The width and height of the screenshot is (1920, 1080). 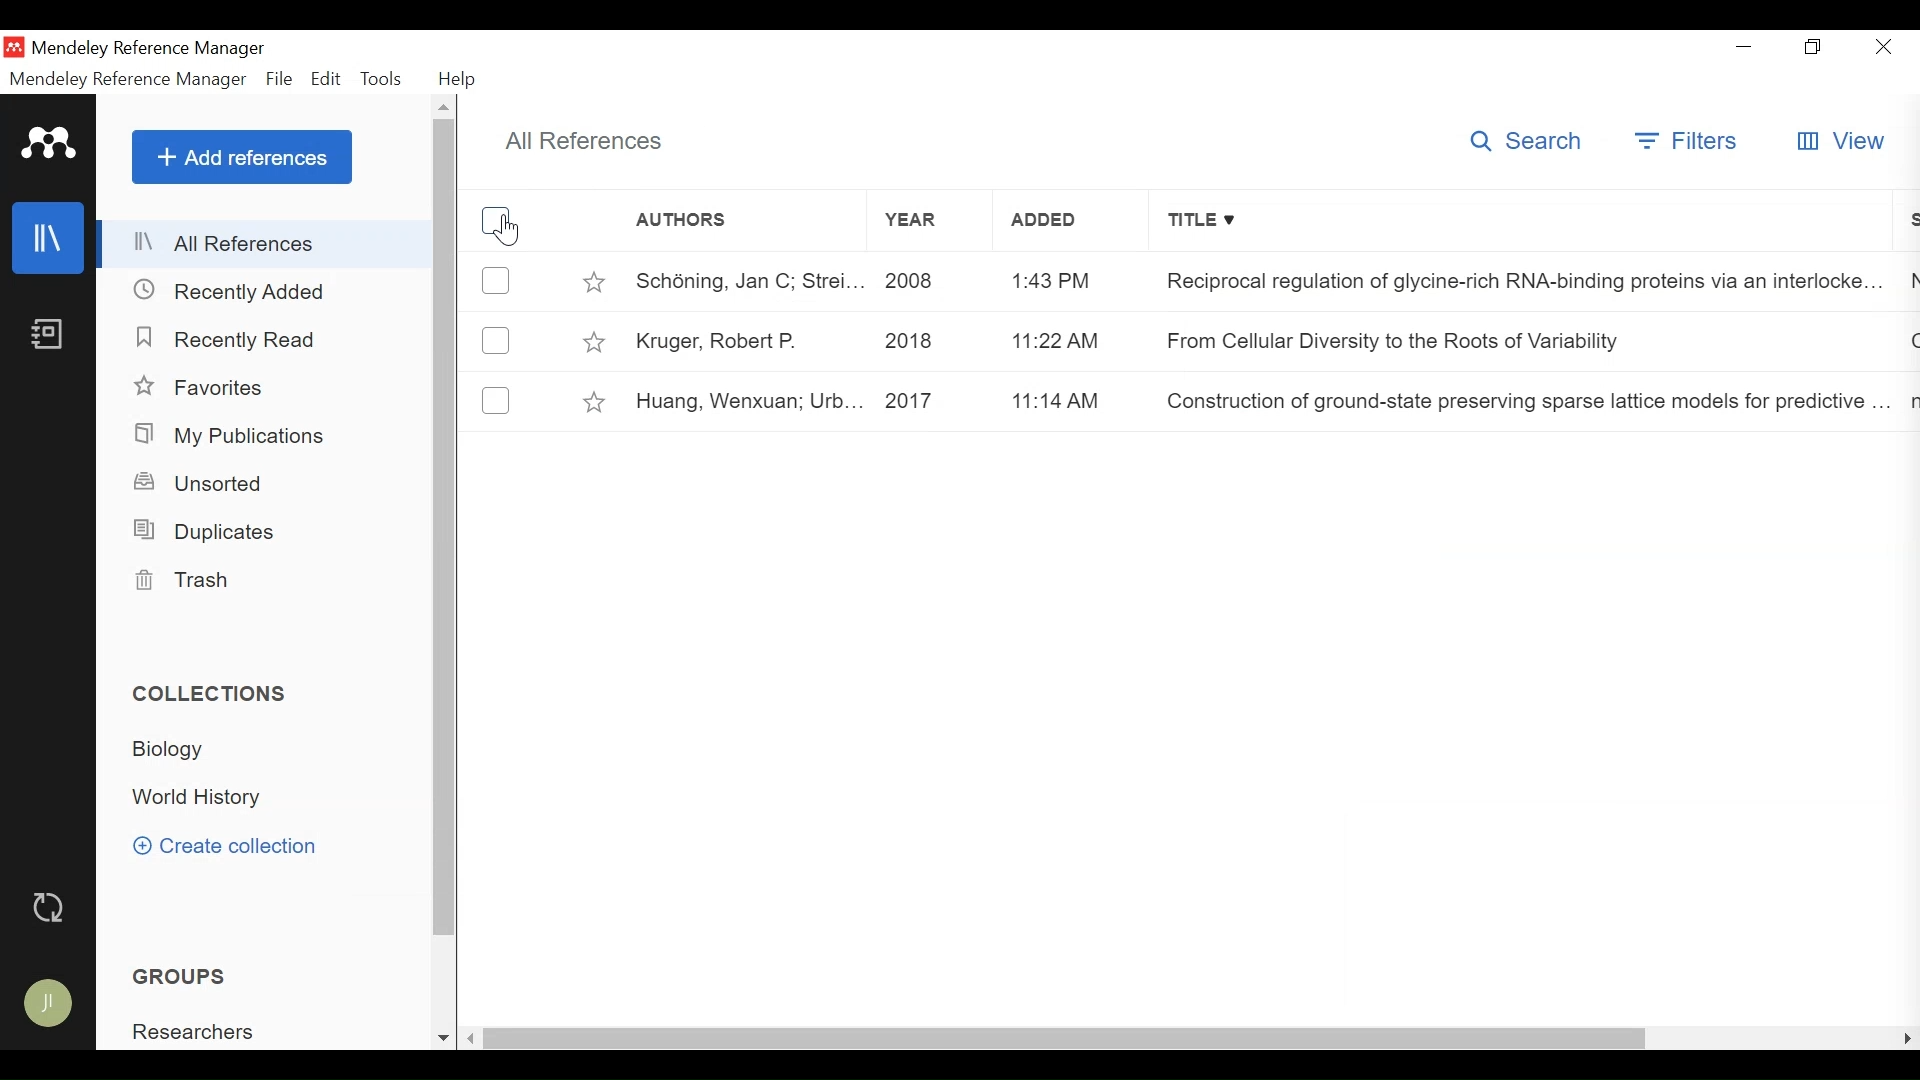 What do you see at coordinates (47, 238) in the screenshot?
I see `Library` at bounding box center [47, 238].